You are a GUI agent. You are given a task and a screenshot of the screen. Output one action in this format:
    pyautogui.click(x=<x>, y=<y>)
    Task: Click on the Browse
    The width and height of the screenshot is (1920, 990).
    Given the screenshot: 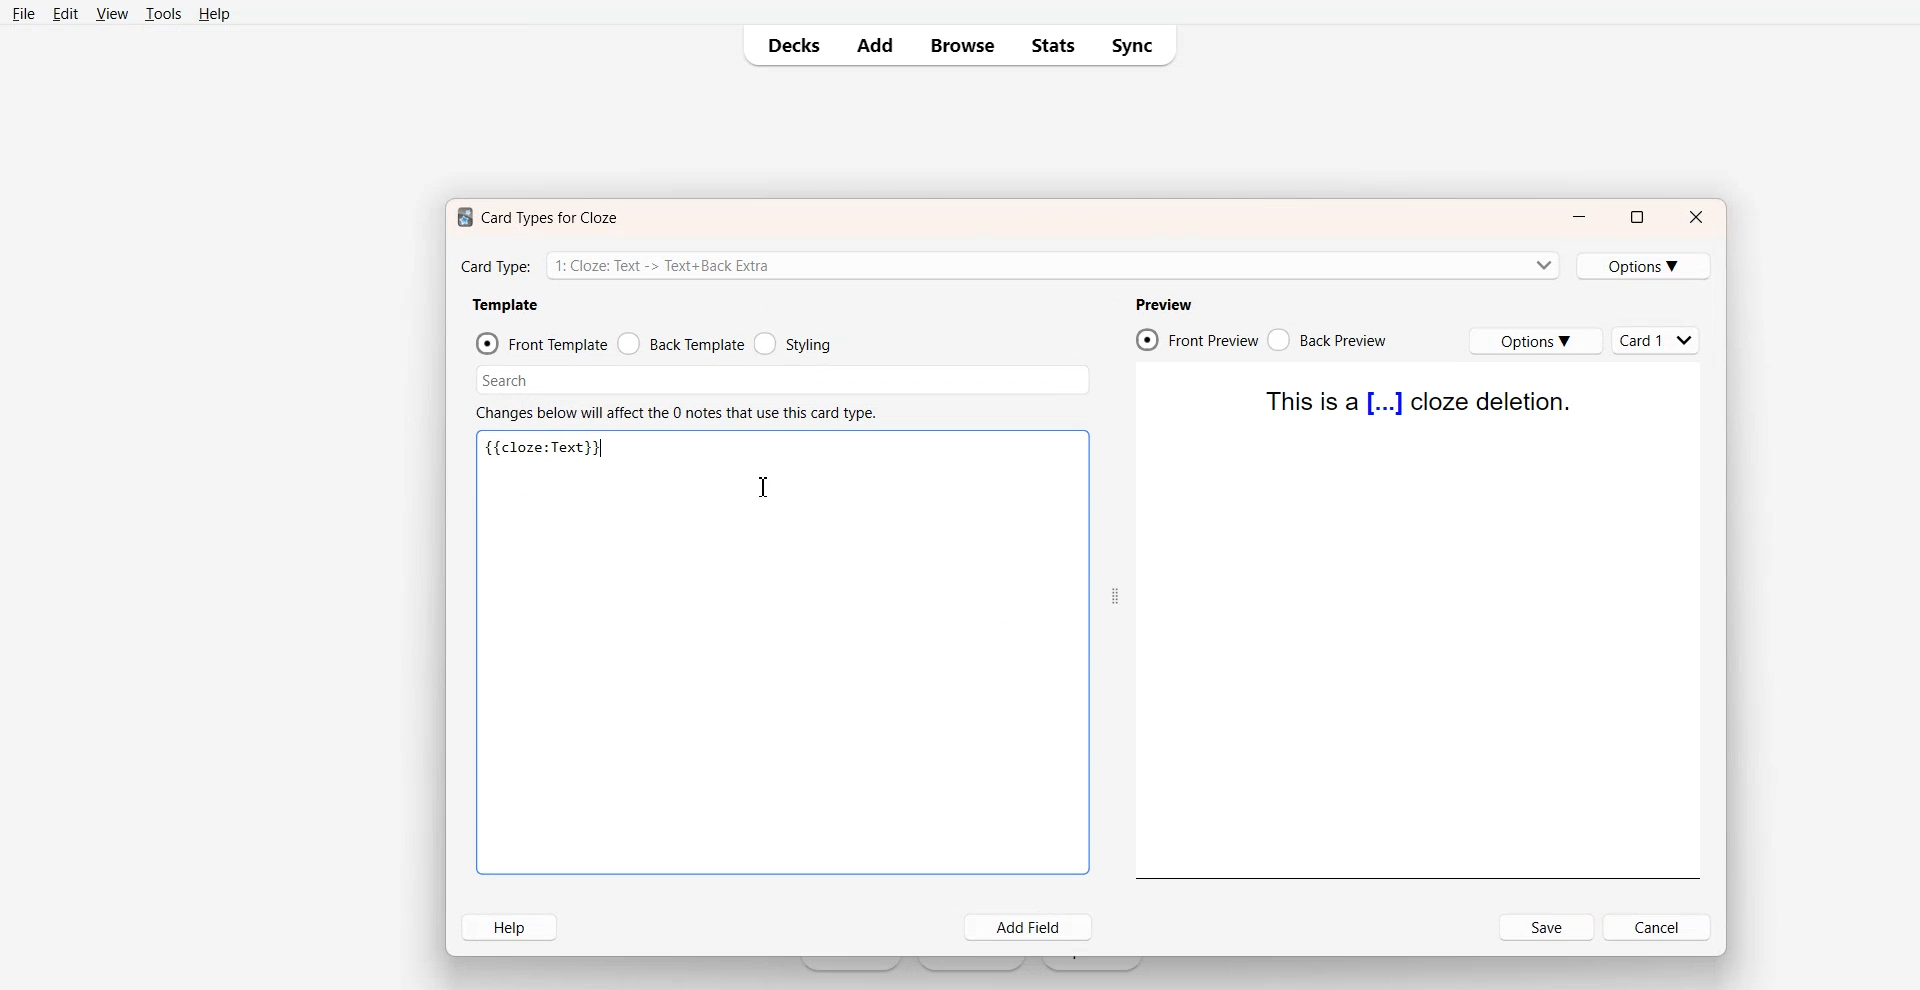 What is the action you would take?
    pyautogui.click(x=961, y=46)
    